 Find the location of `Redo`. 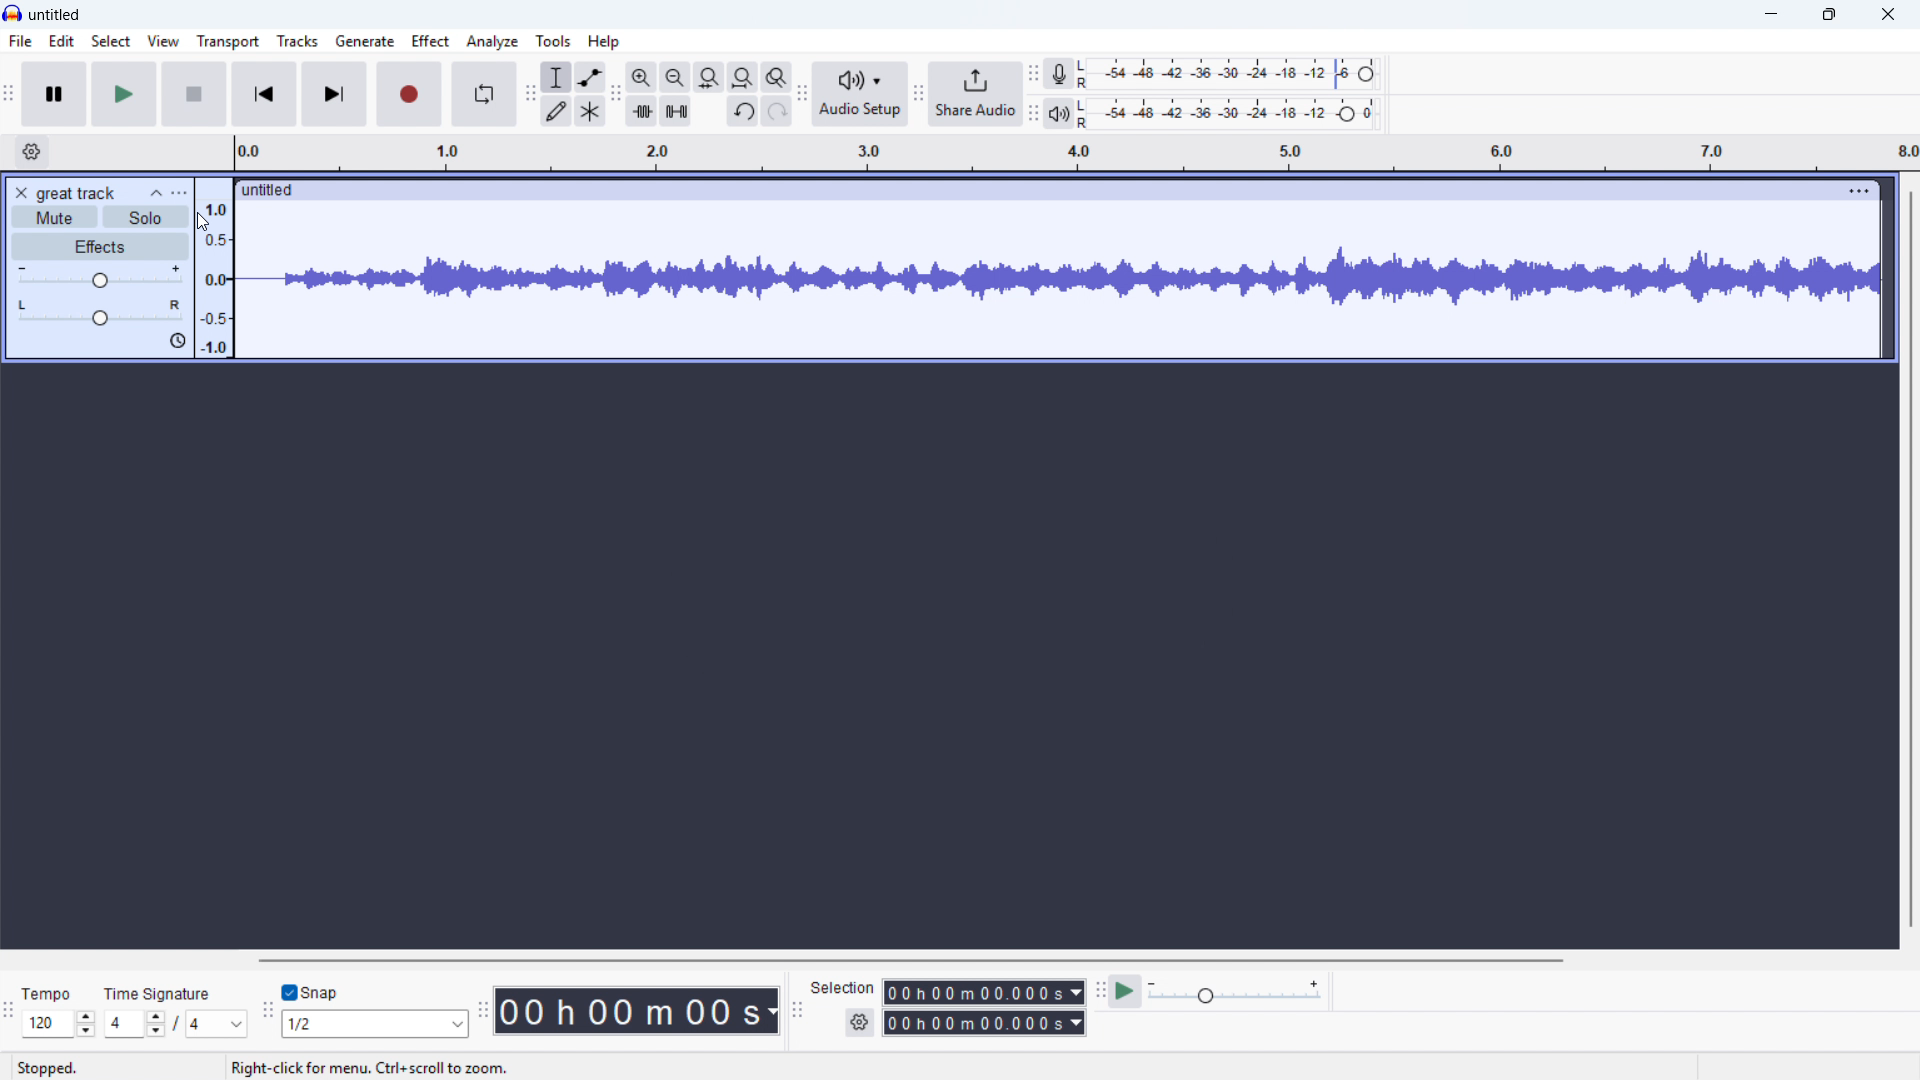

Redo is located at coordinates (777, 112).